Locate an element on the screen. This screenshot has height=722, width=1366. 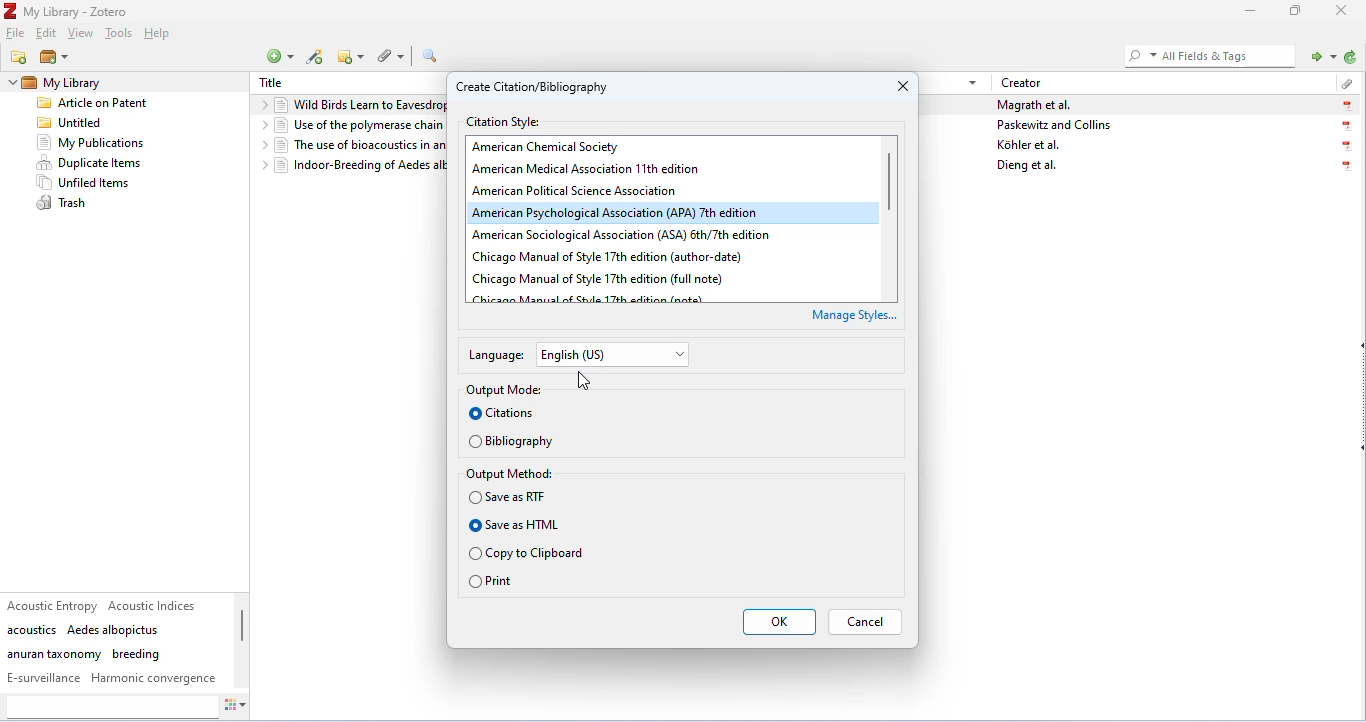
save as HTML is located at coordinates (516, 525).